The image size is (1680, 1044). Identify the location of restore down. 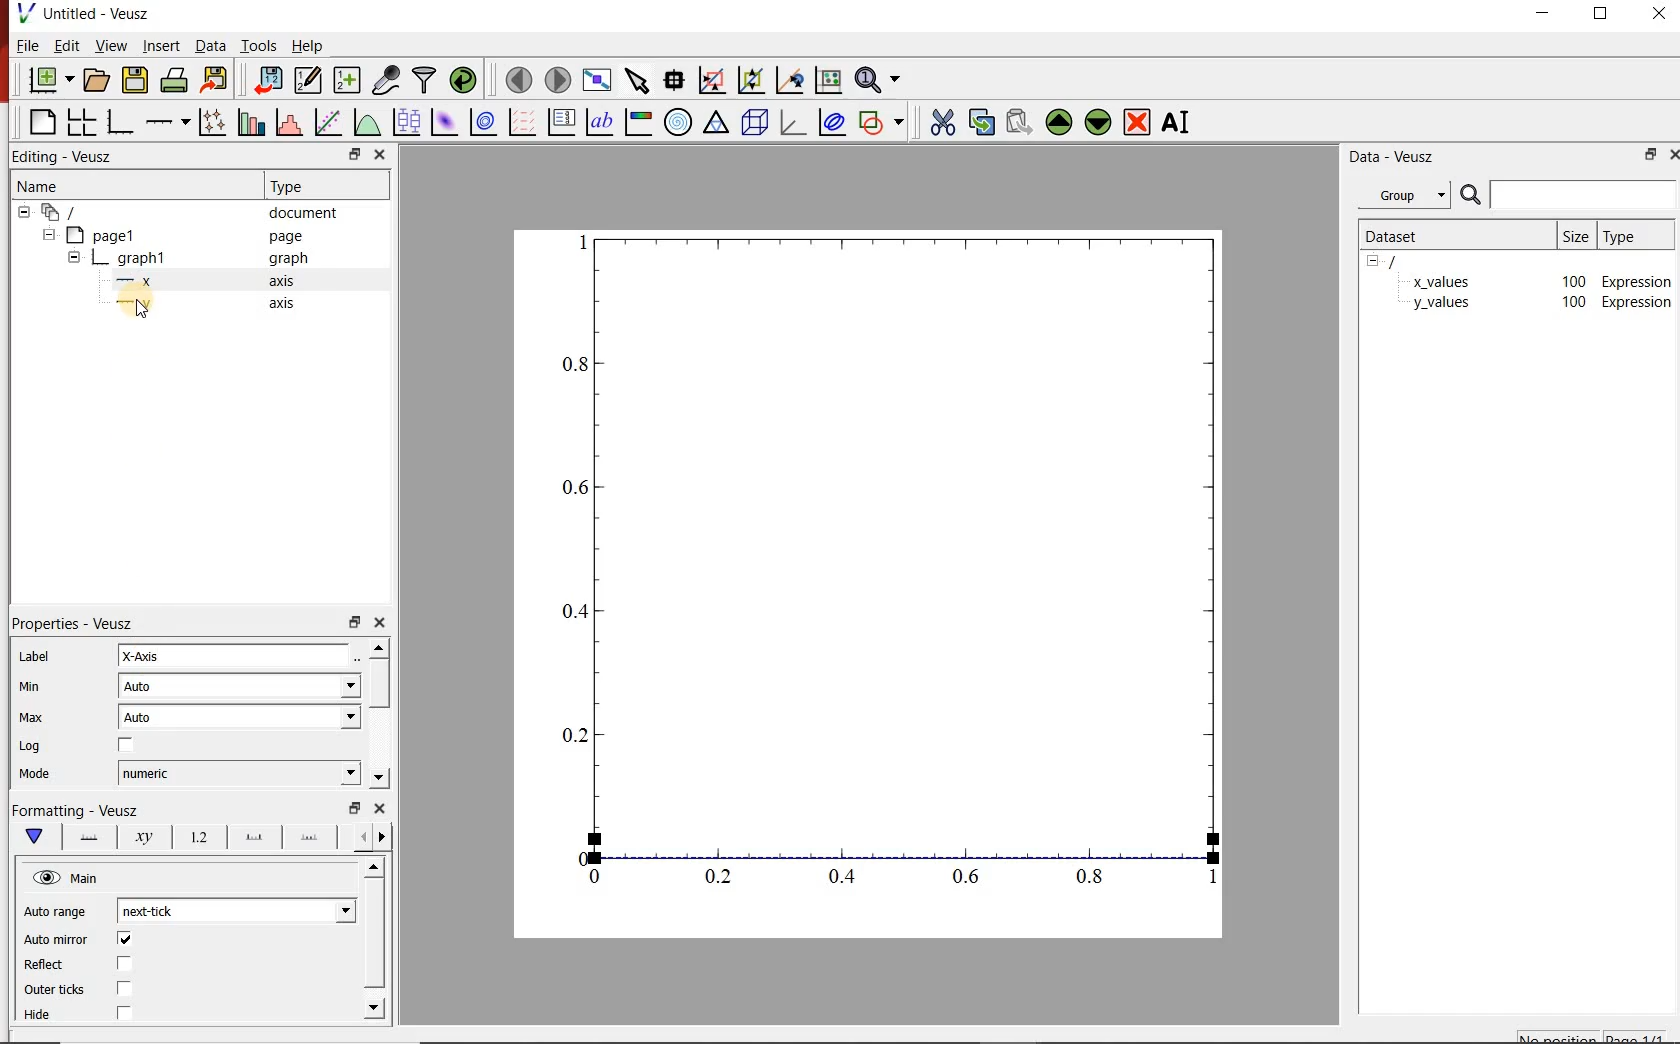
(353, 153).